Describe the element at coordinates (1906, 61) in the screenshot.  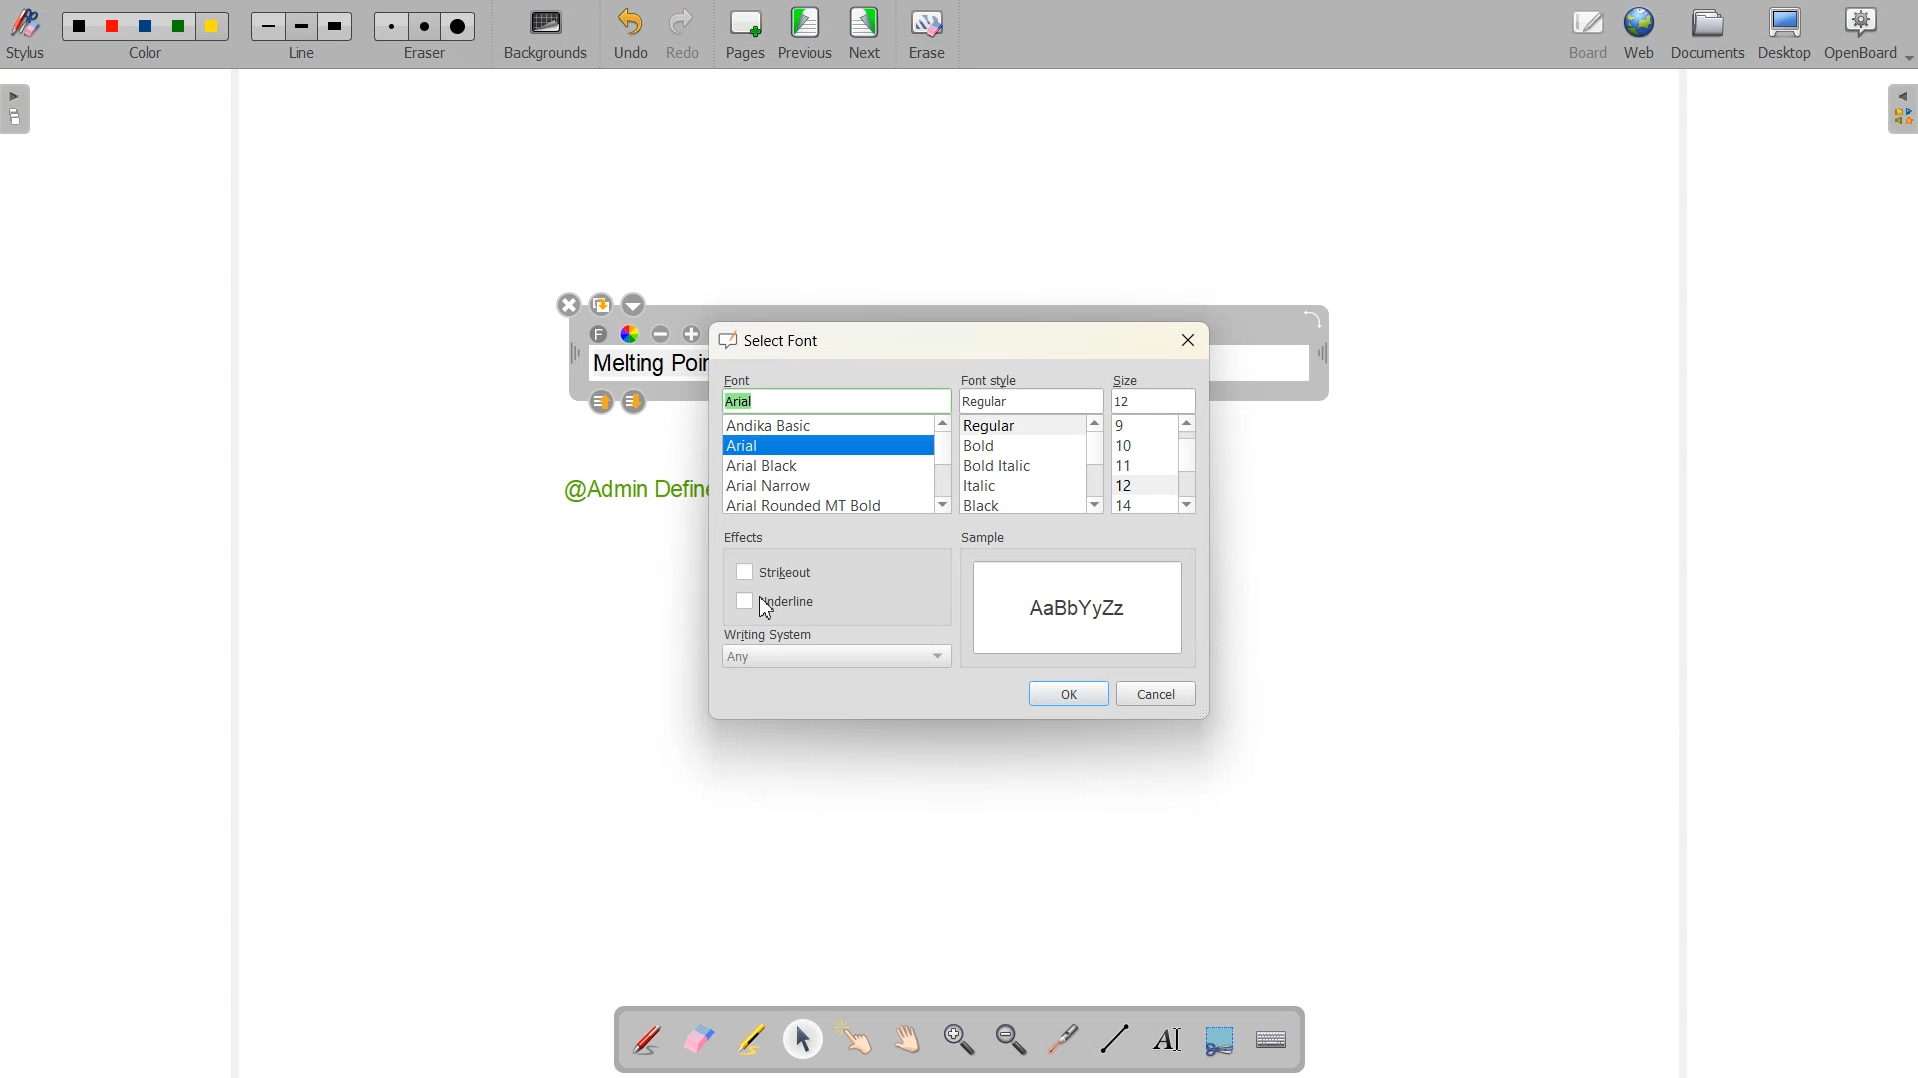
I see `Dropdown box` at that location.